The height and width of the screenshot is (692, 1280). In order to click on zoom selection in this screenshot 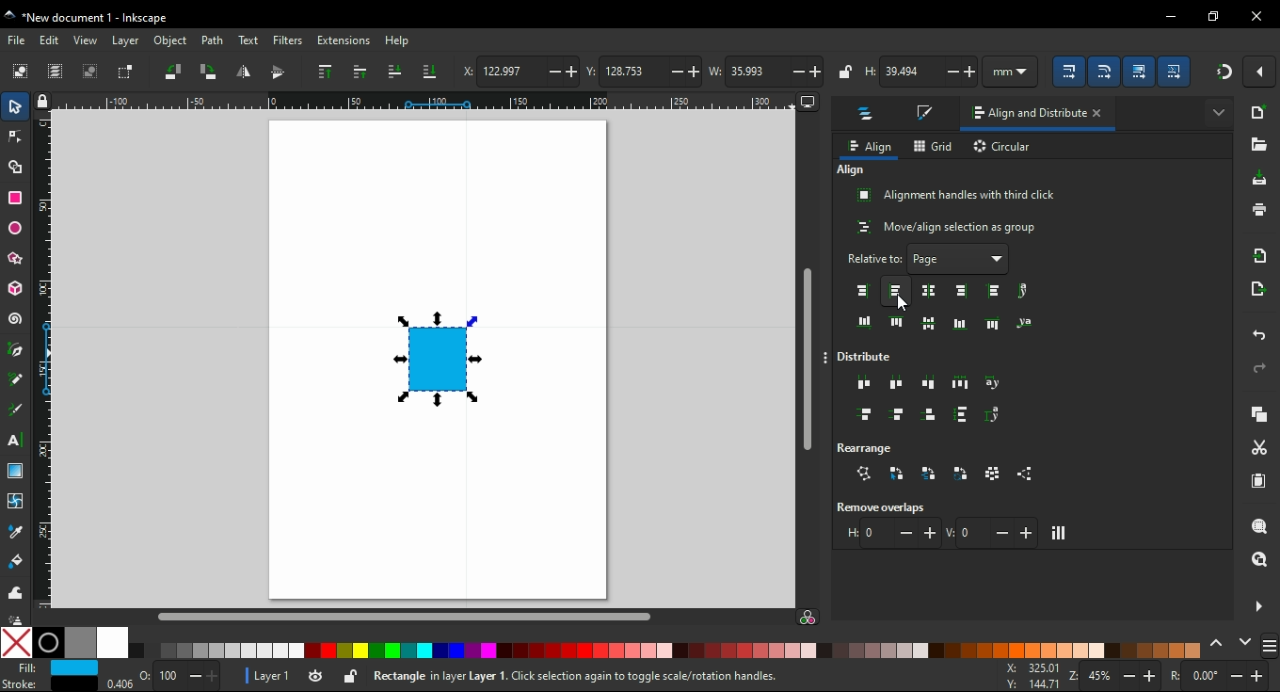, I will do `click(1260, 528)`.